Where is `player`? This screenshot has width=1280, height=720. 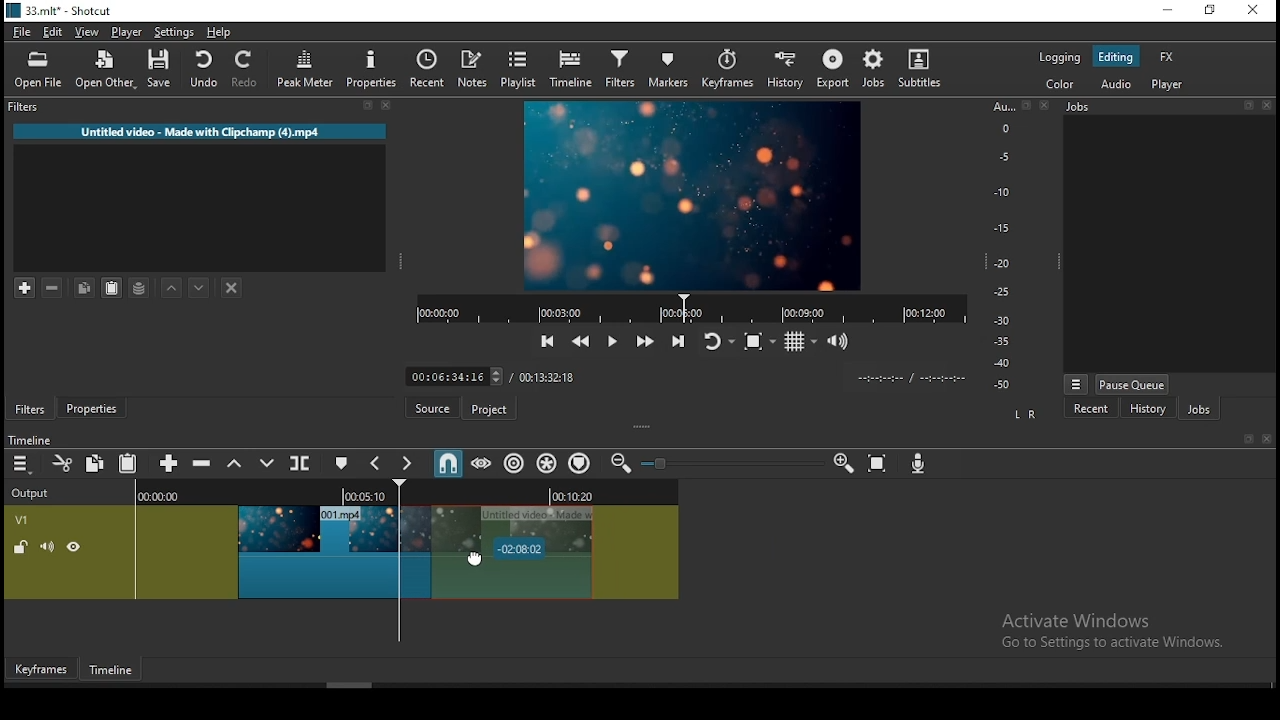
player is located at coordinates (1168, 86).